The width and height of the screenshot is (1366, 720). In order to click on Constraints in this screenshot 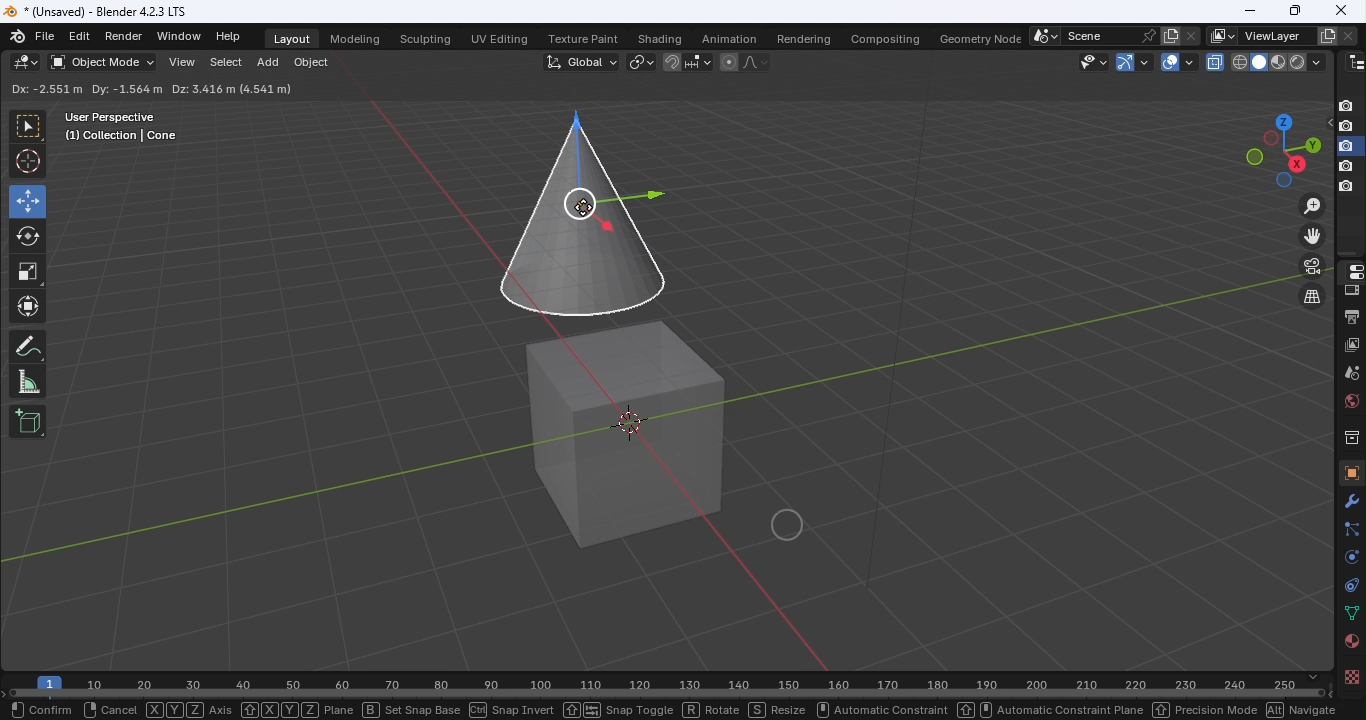, I will do `click(1348, 584)`.